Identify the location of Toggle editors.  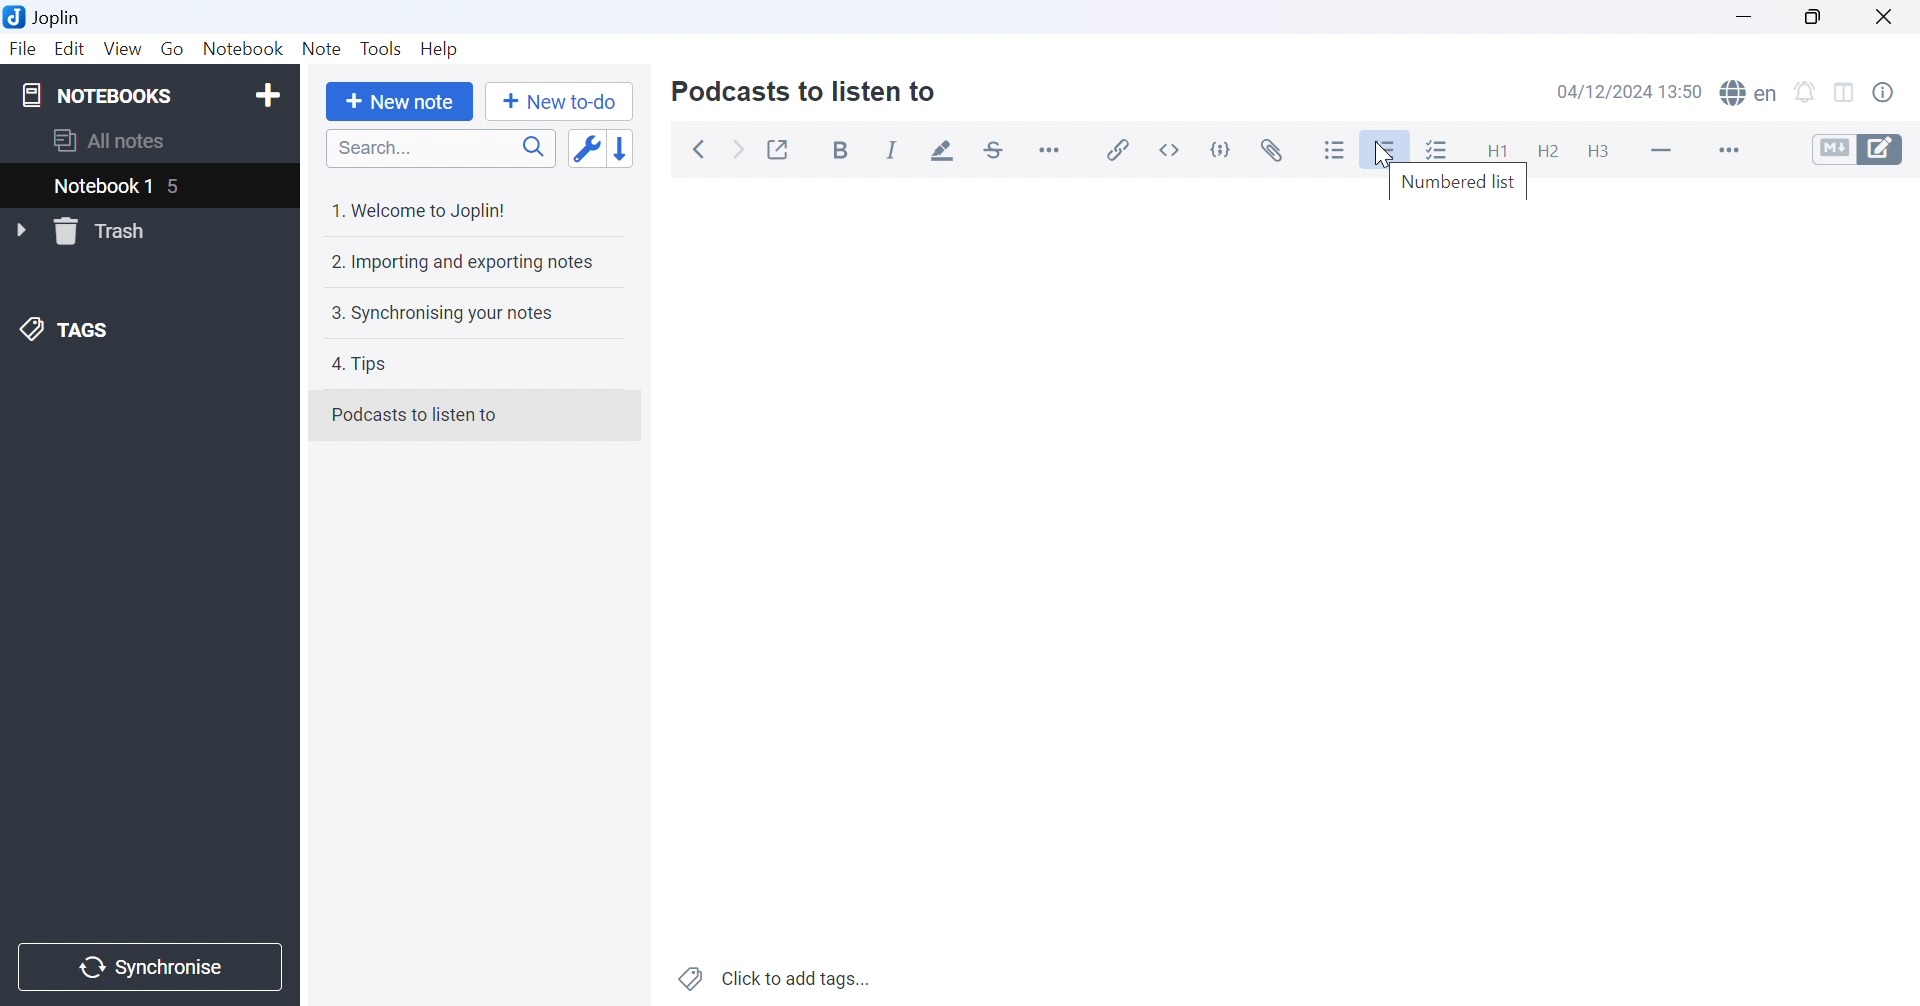
(1865, 149).